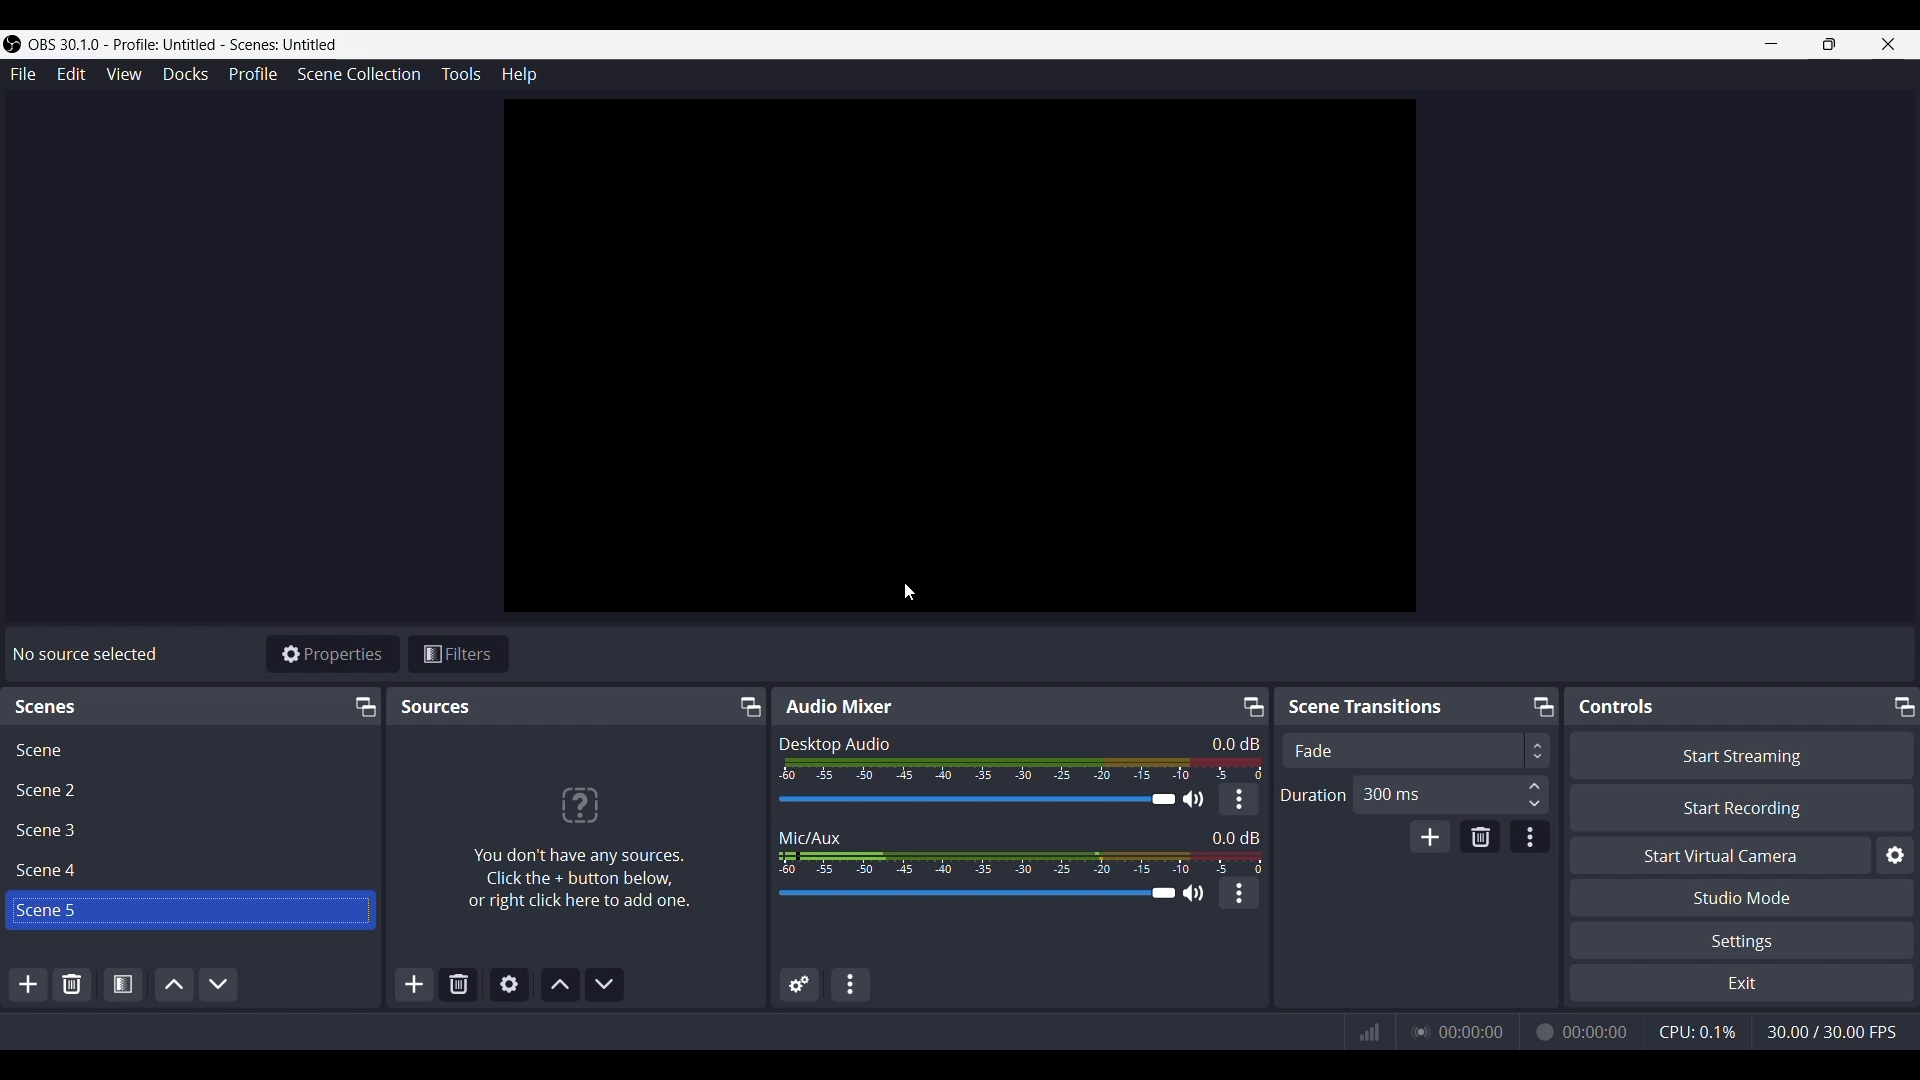 The width and height of the screenshot is (1920, 1080). Describe the element at coordinates (1020, 860) in the screenshot. I see `Volume Indicator` at that location.